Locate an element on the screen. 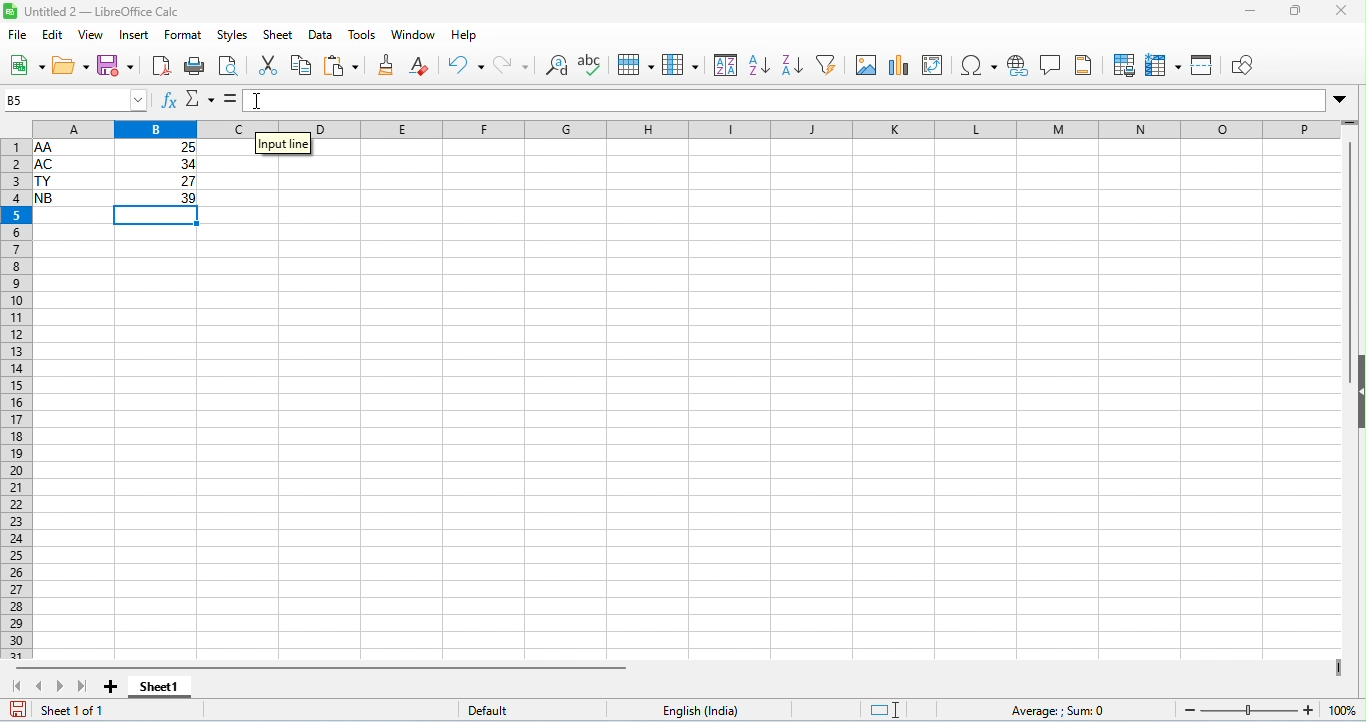 This screenshot has height=722, width=1366. insert hyperlink is located at coordinates (1017, 67).